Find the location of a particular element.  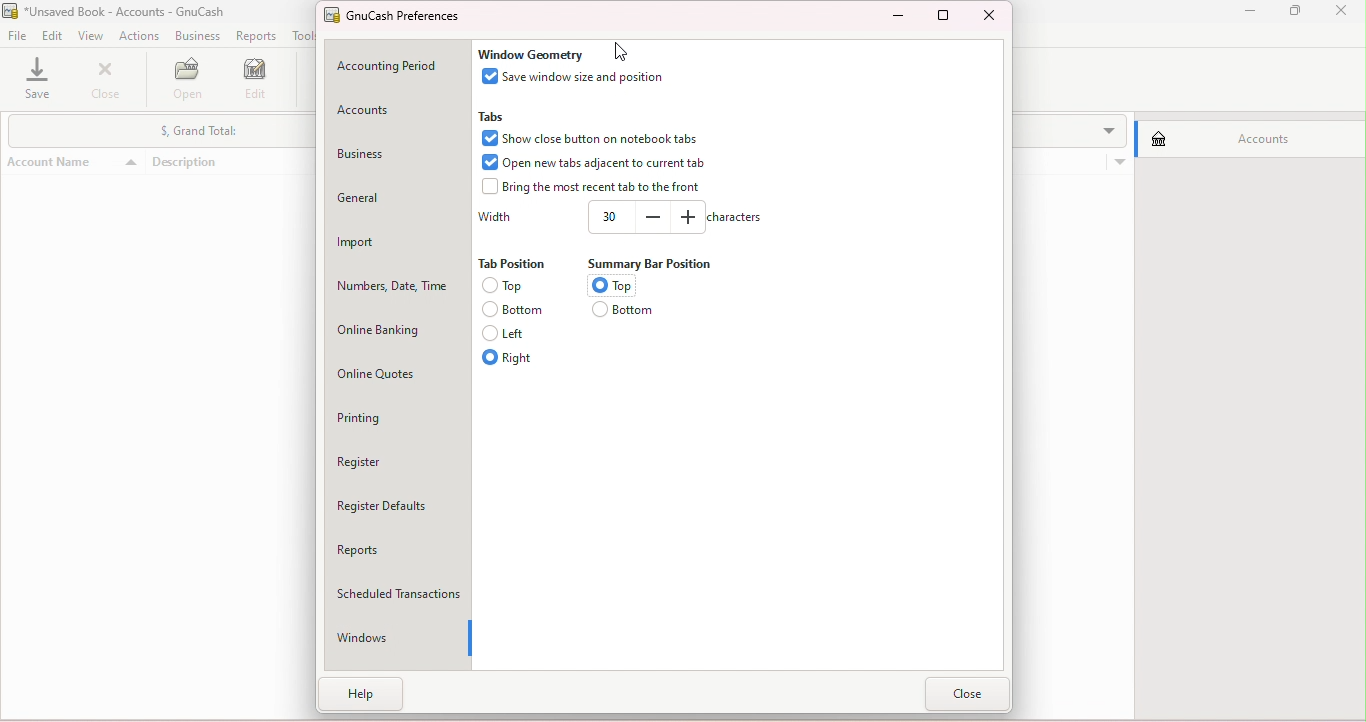

Show close button on notebooks tab is located at coordinates (598, 138).